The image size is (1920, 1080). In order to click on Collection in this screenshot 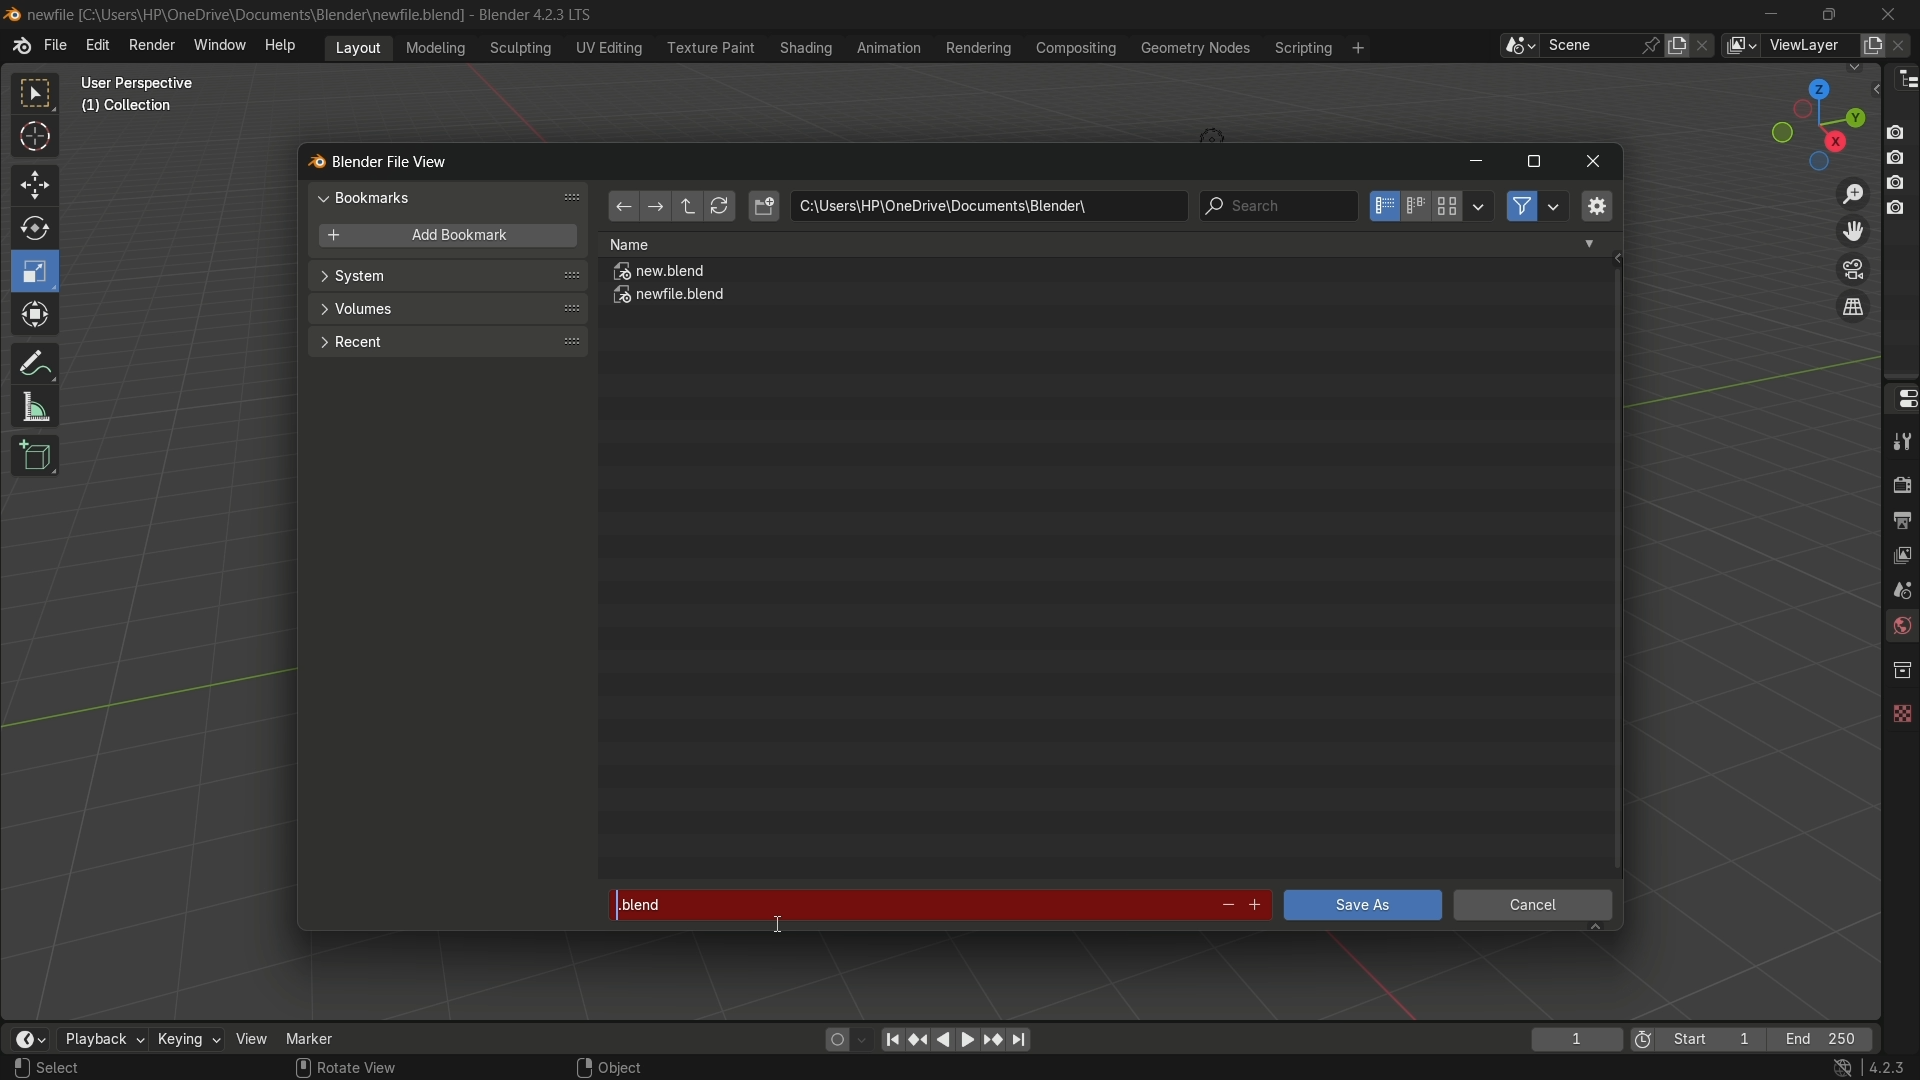, I will do `click(130, 110)`.